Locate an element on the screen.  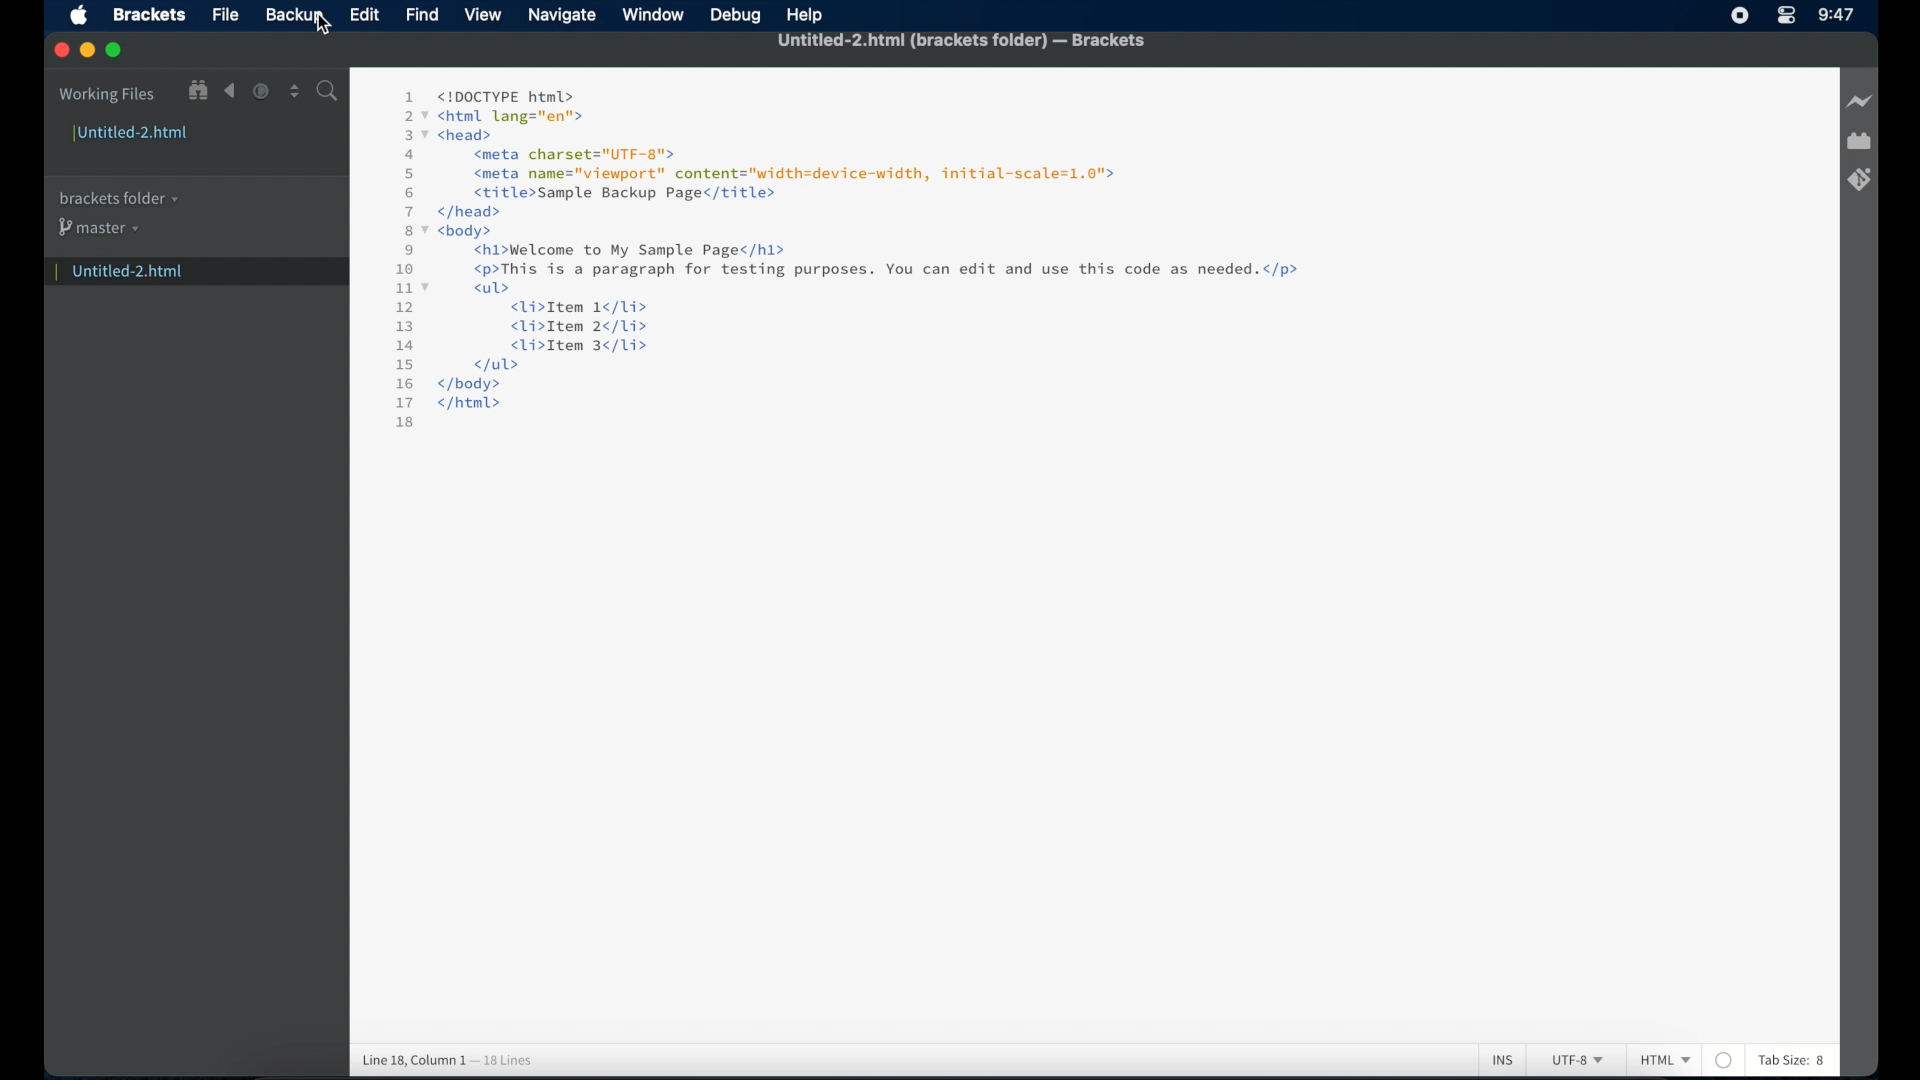
extension manager is located at coordinates (1859, 141).